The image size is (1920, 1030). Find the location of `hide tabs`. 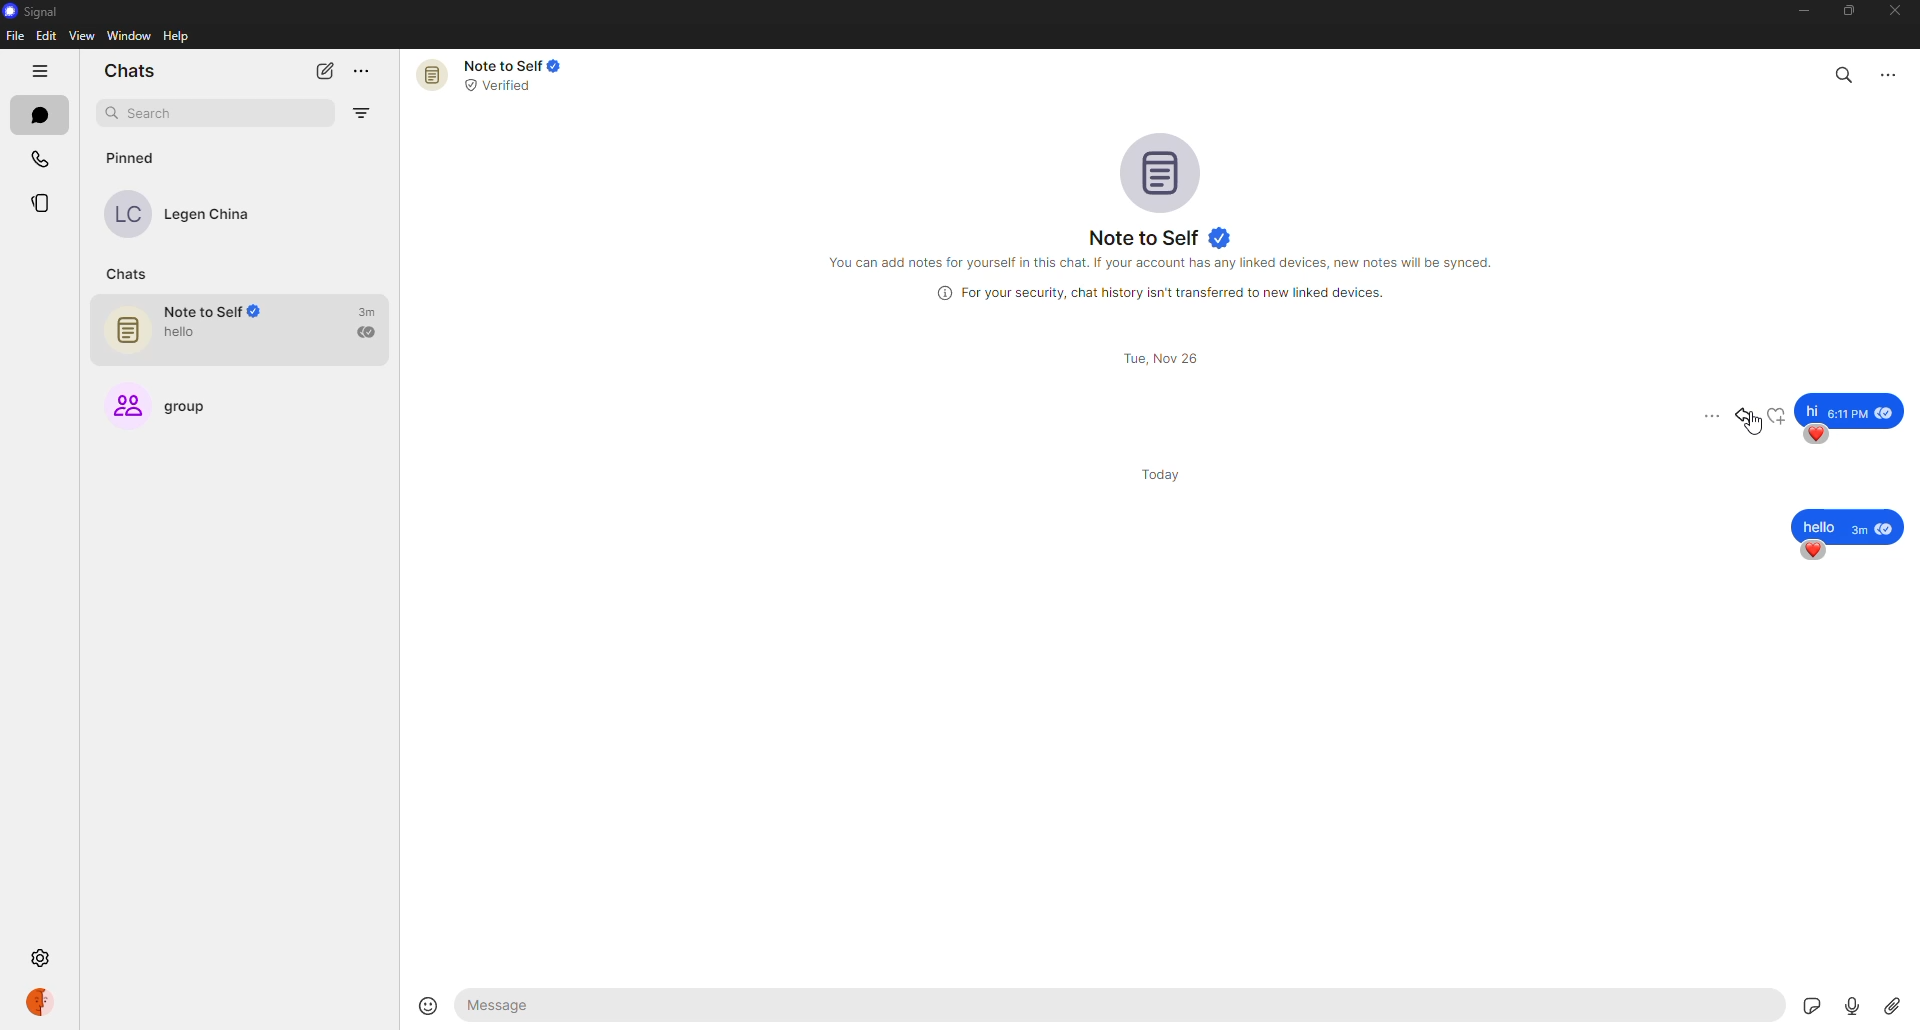

hide tabs is located at coordinates (42, 71).